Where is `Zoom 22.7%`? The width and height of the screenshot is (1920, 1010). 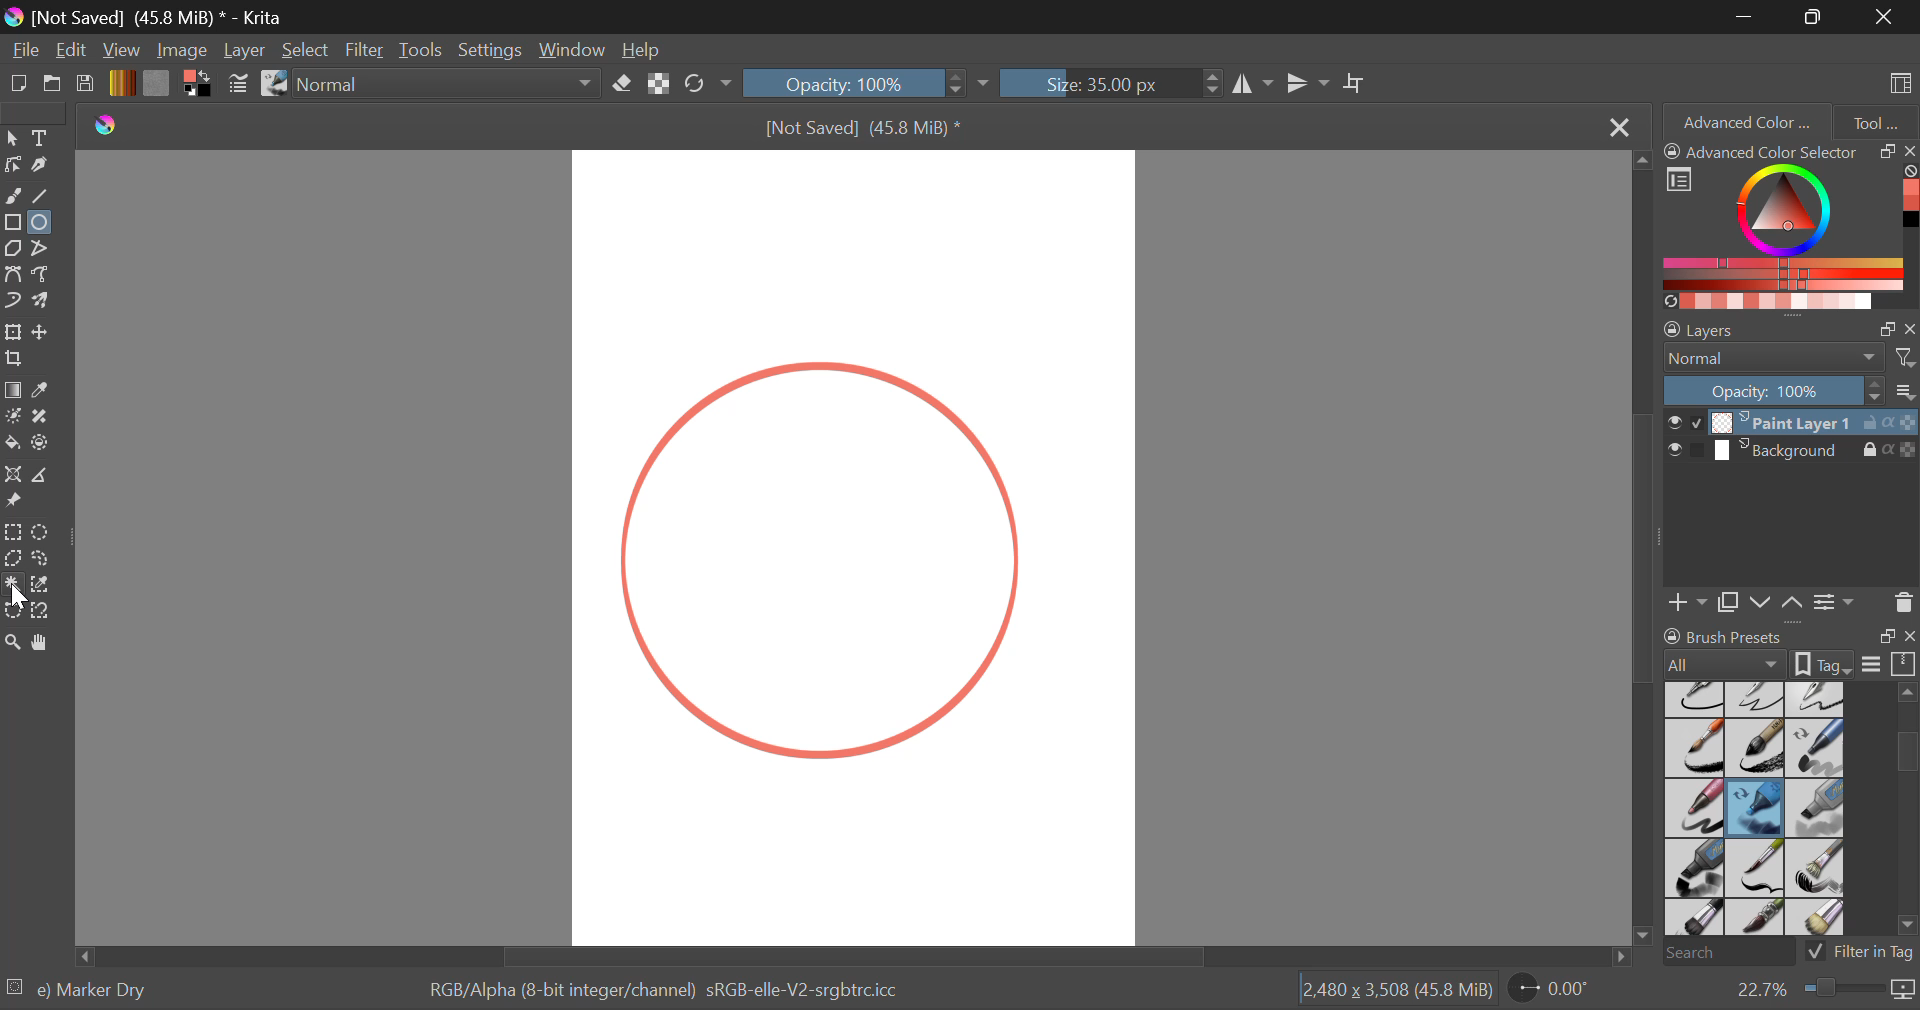
Zoom 22.7% is located at coordinates (1817, 990).